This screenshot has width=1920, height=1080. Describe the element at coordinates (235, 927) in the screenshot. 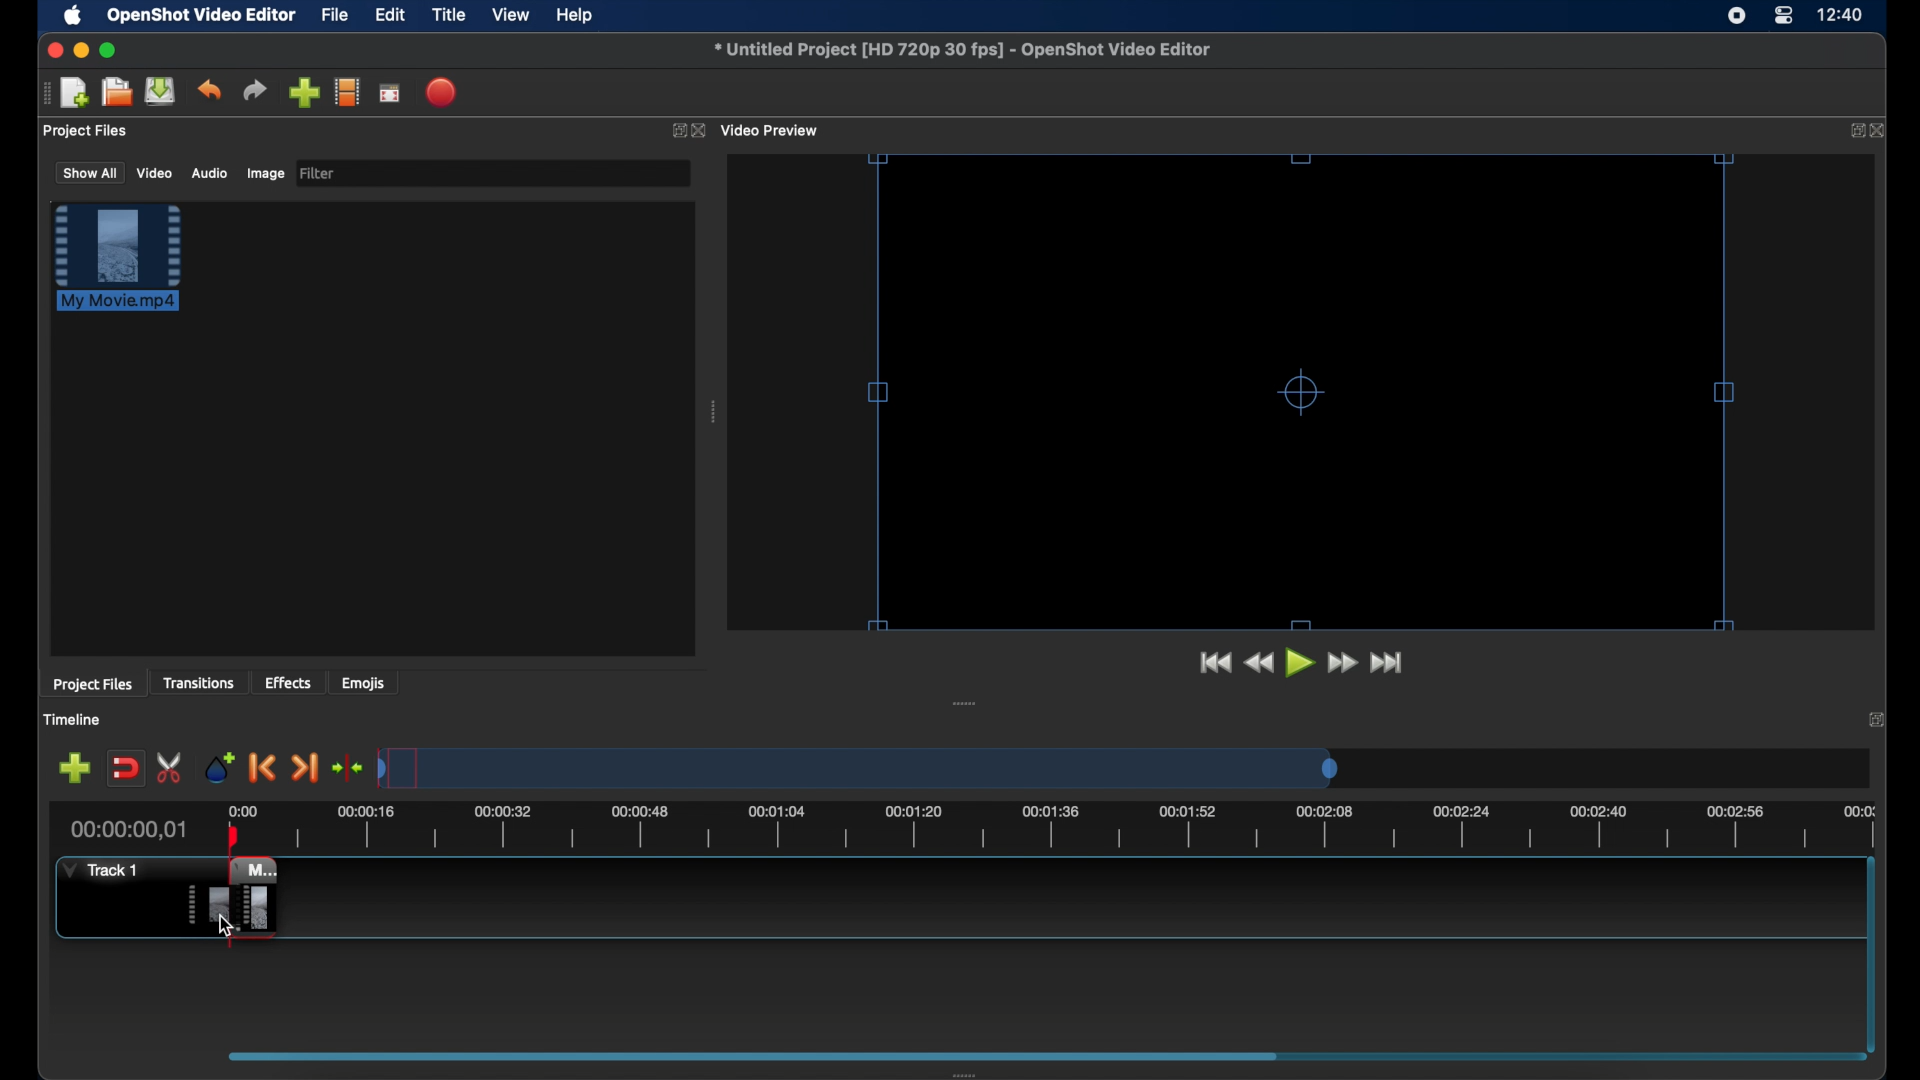

I see `cursor` at that location.